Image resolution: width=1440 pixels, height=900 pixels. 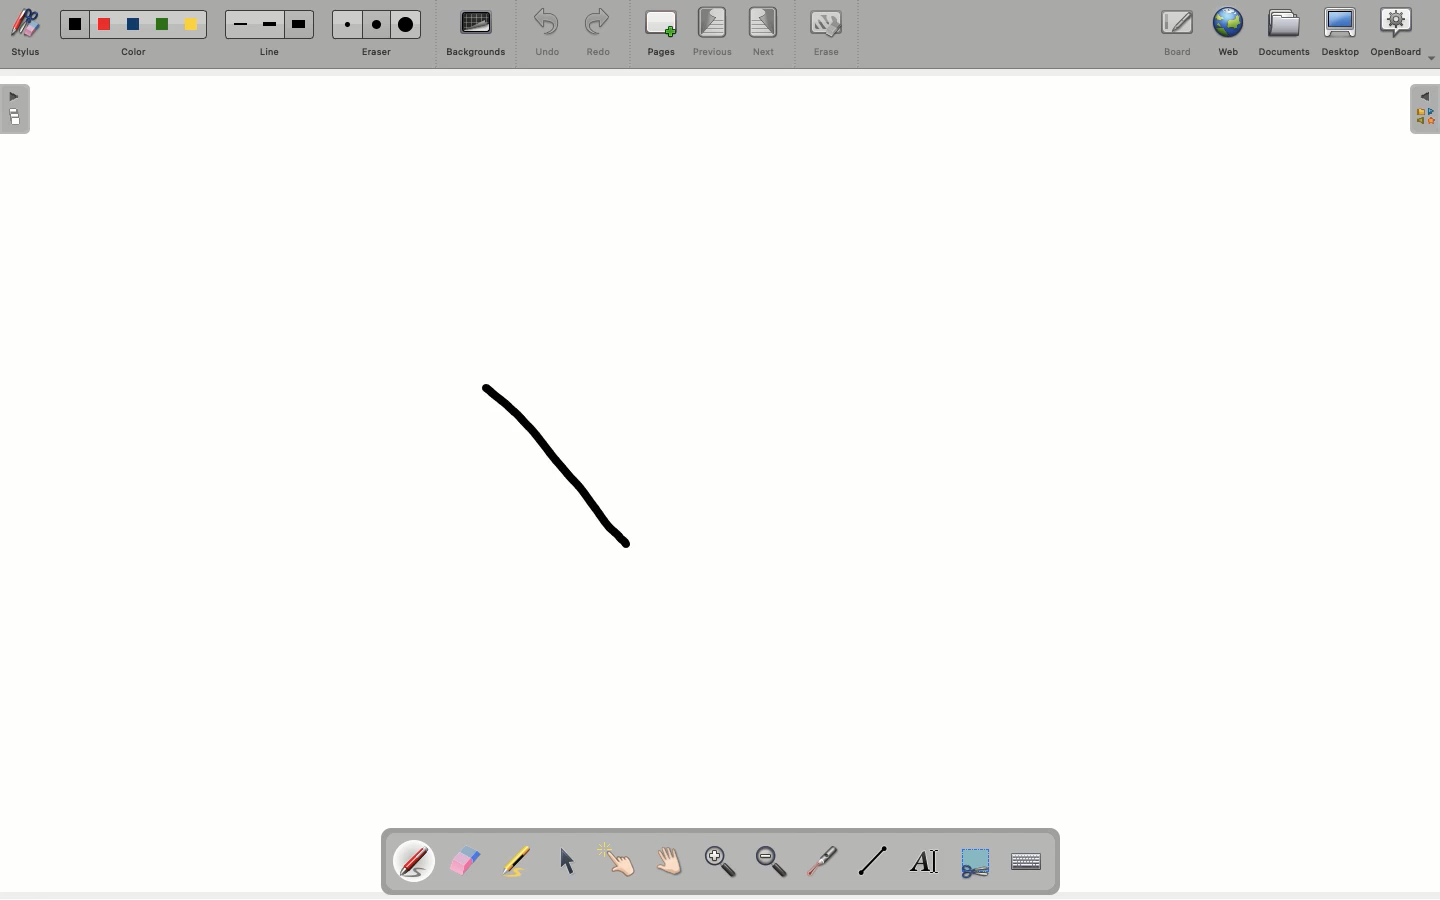 I want to click on Yellow, so click(x=194, y=27).